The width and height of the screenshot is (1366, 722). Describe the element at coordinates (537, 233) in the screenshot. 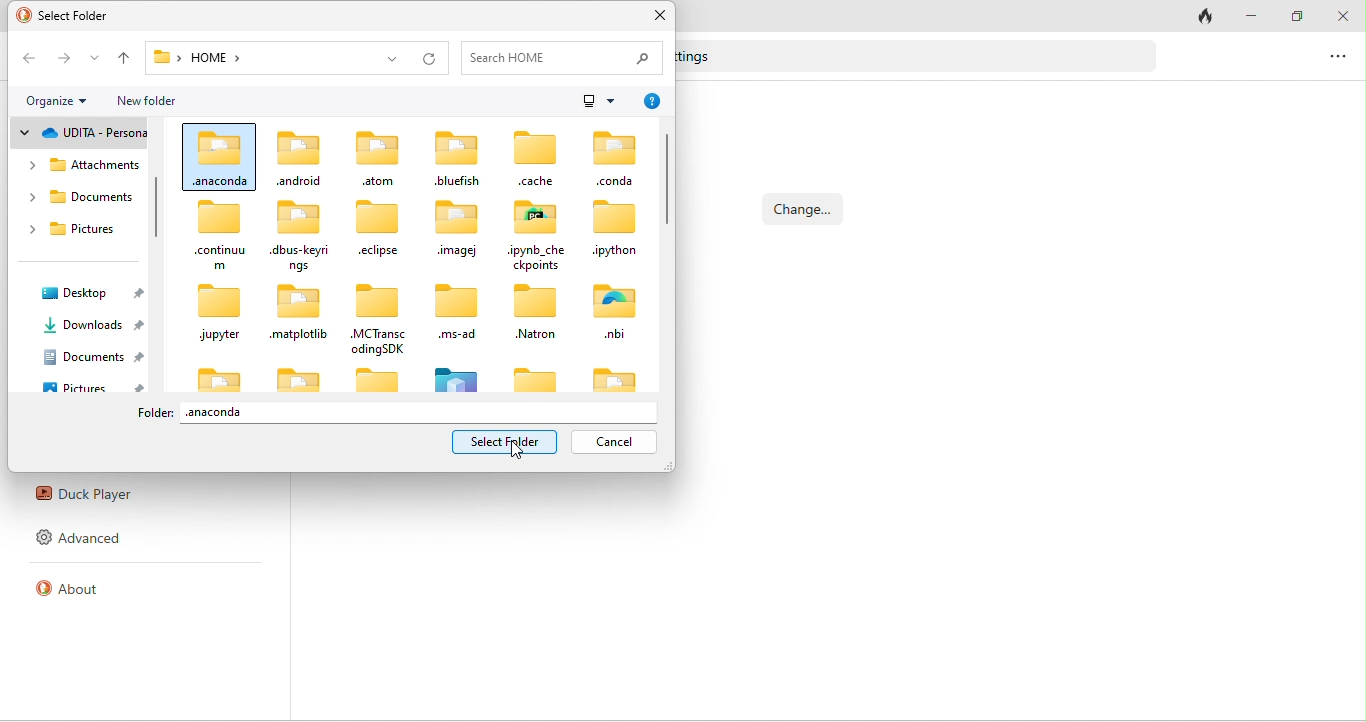

I see `.ipynb_checkoptions` at that location.